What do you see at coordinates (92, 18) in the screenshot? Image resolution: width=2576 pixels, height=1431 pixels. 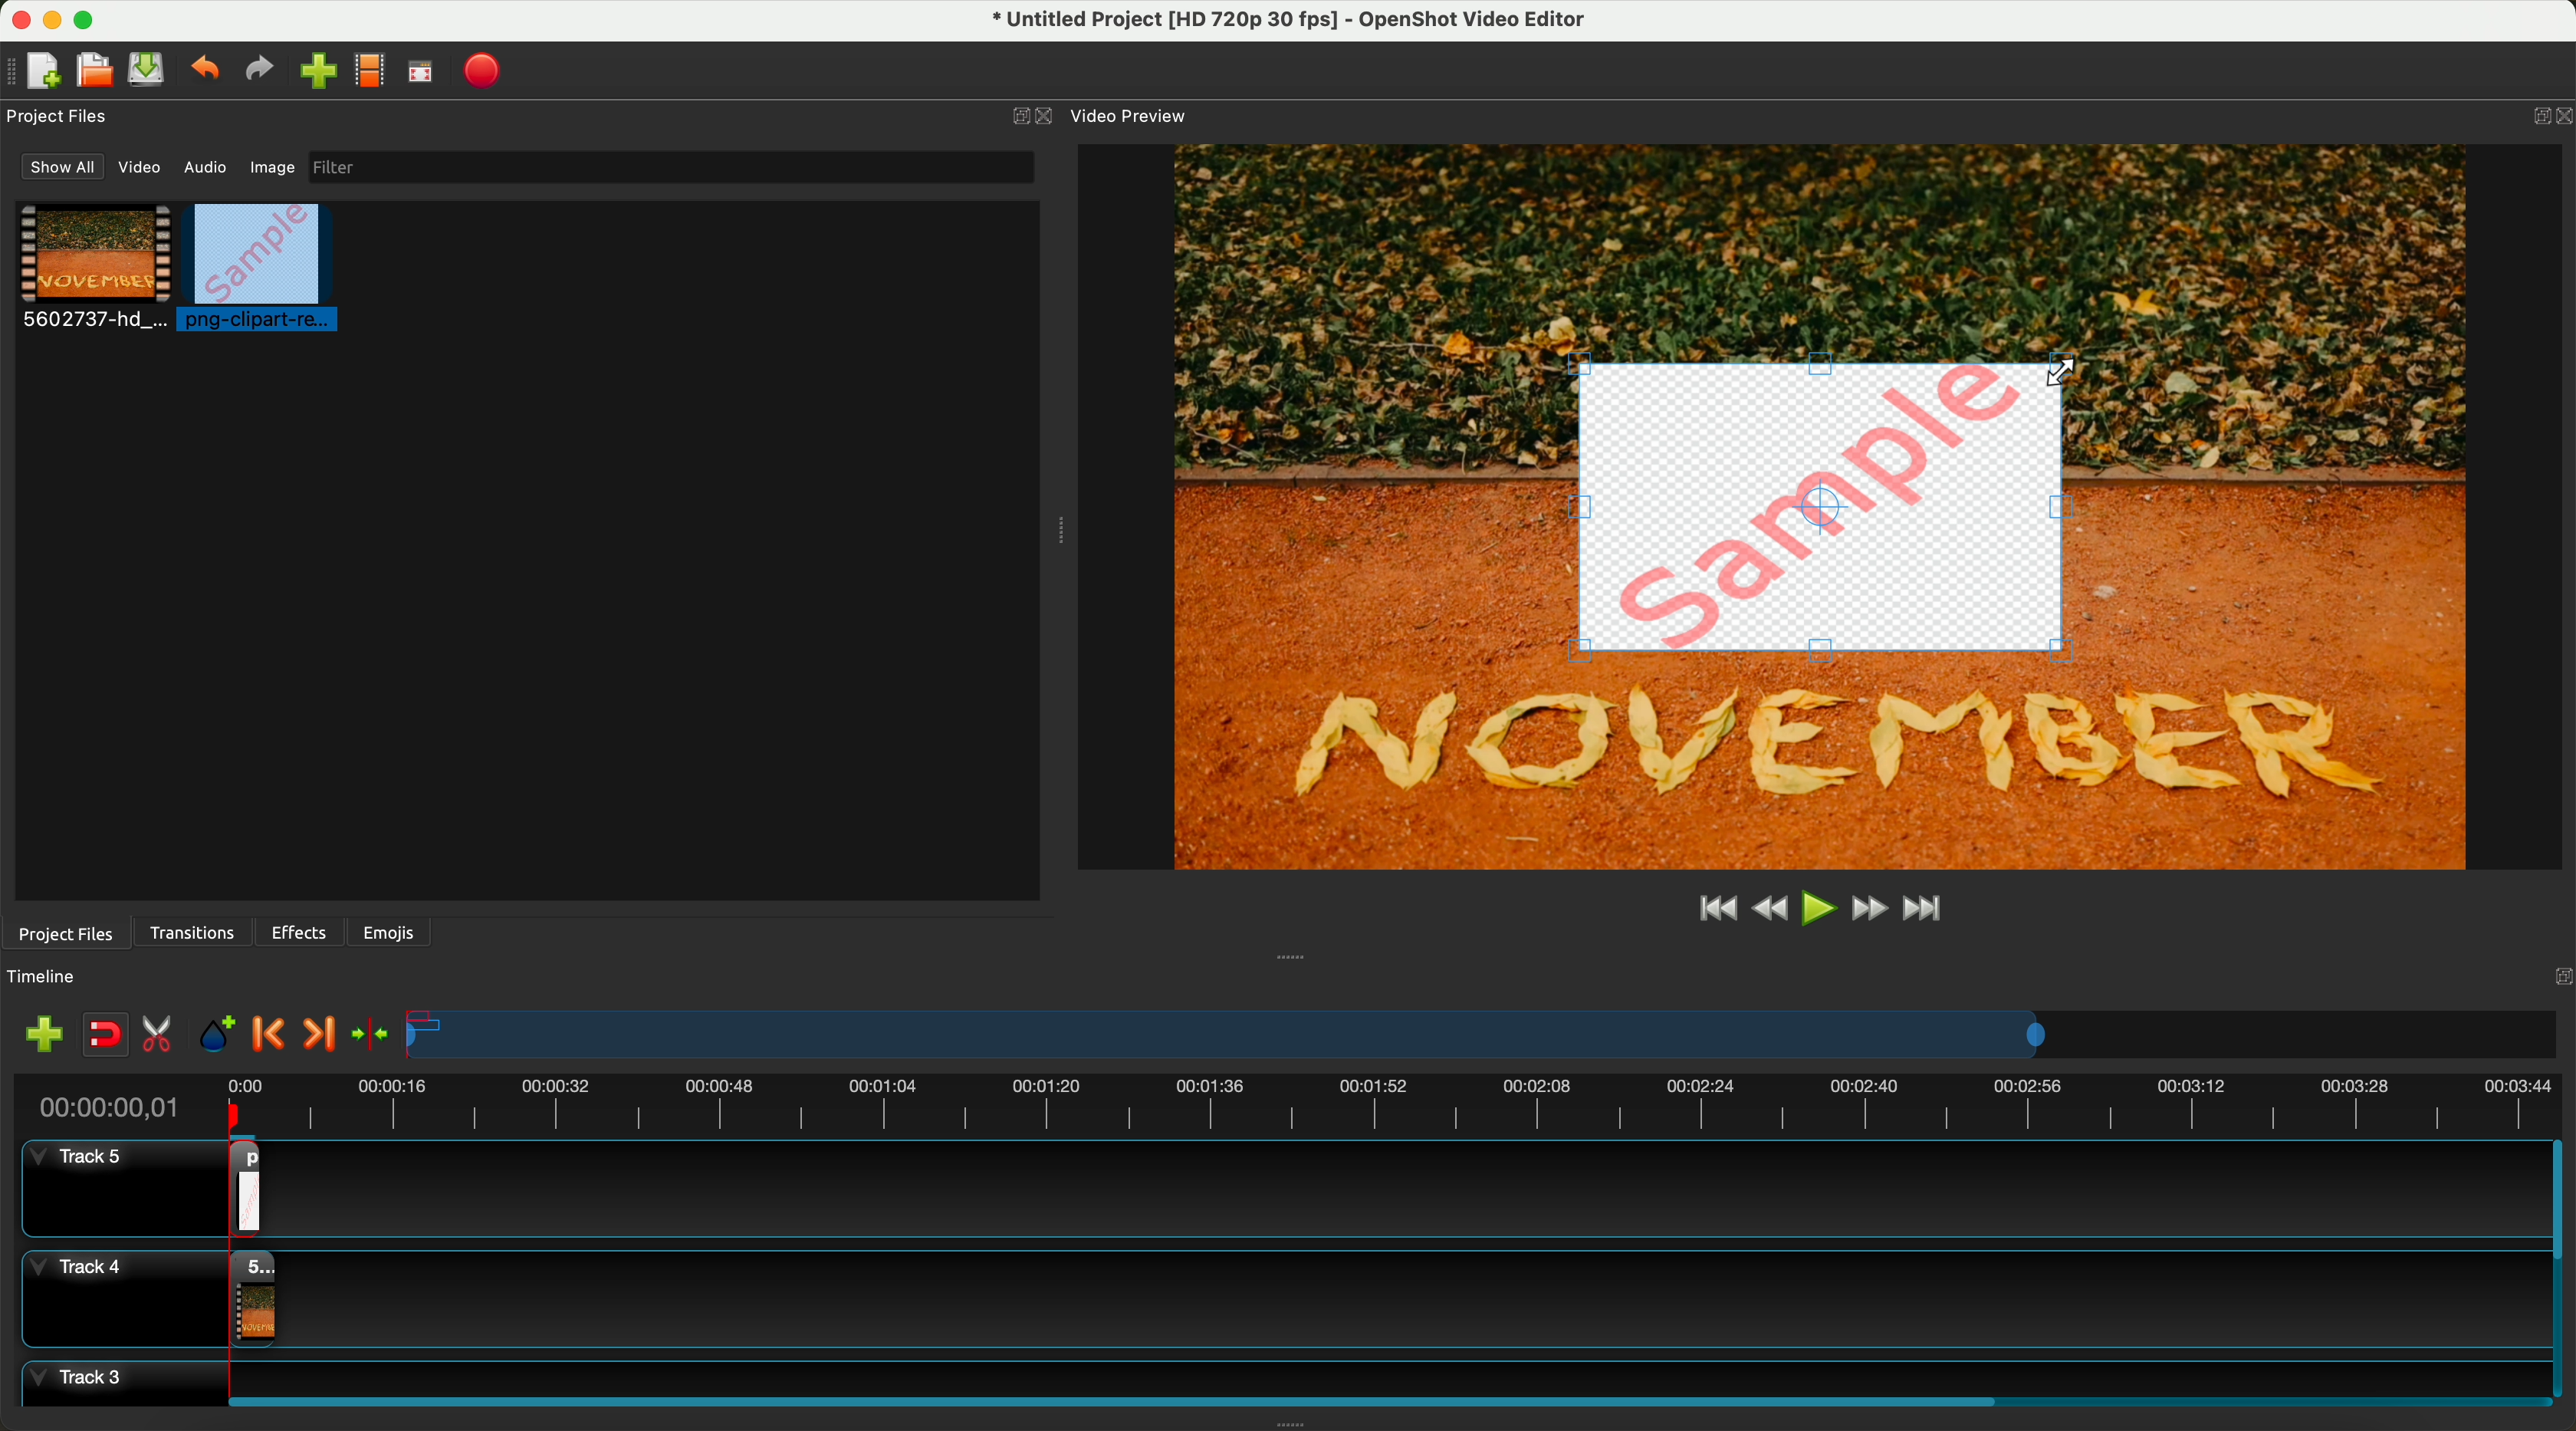 I see `maximize` at bounding box center [92, 18].